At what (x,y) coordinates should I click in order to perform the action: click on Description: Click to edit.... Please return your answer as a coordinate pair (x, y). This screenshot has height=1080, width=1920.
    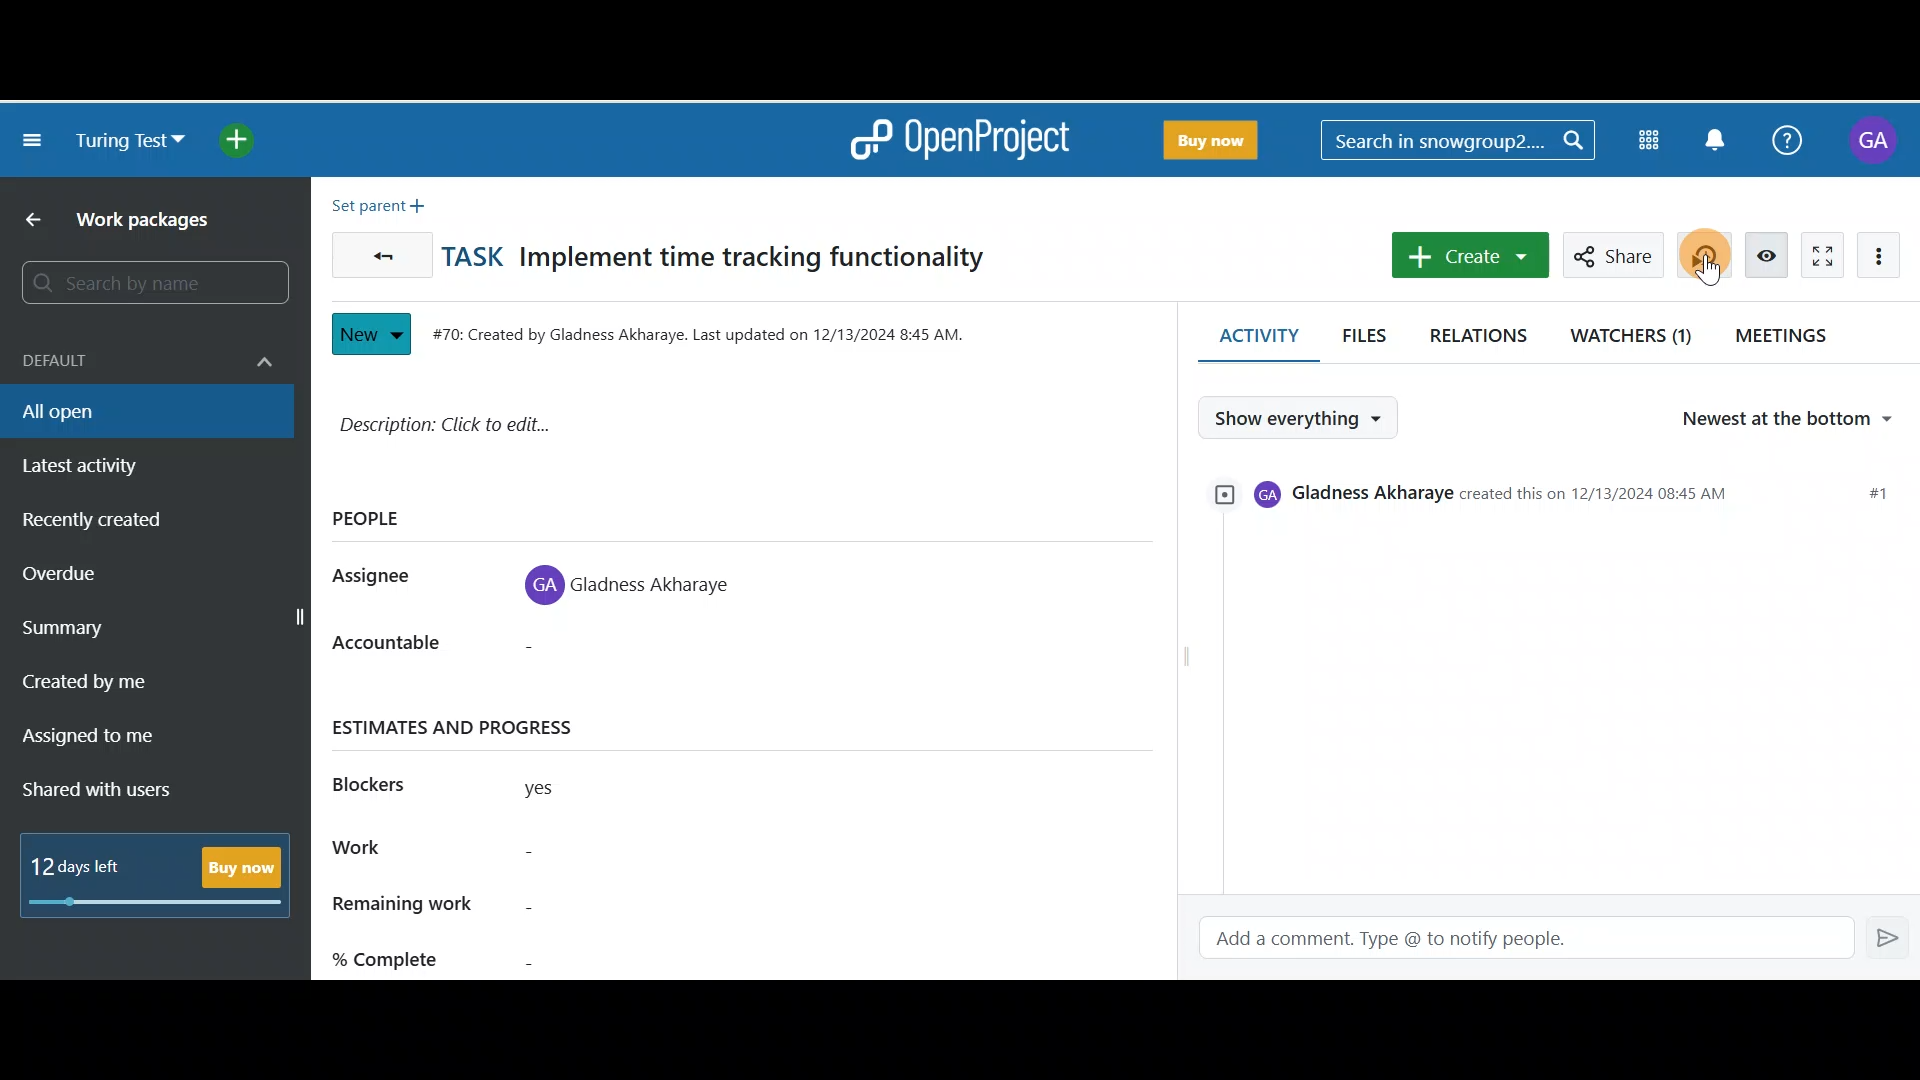
    Looking at the image, I should click on (659, 434).